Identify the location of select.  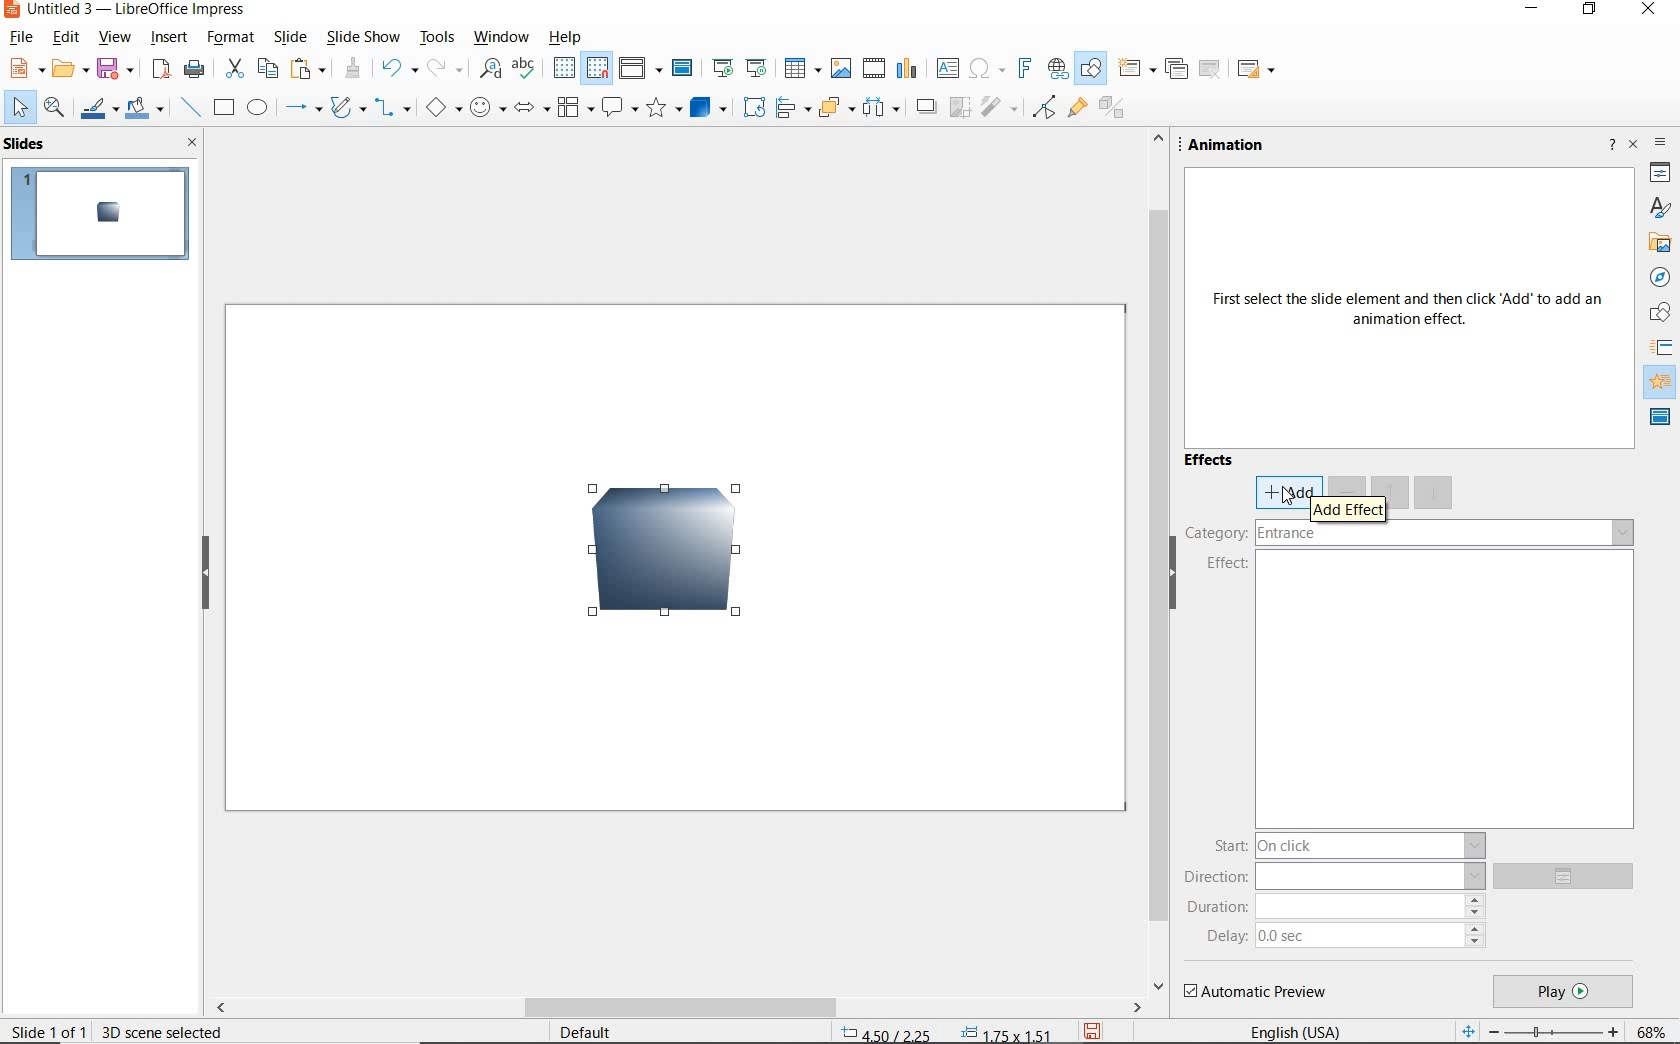
(17, 107).